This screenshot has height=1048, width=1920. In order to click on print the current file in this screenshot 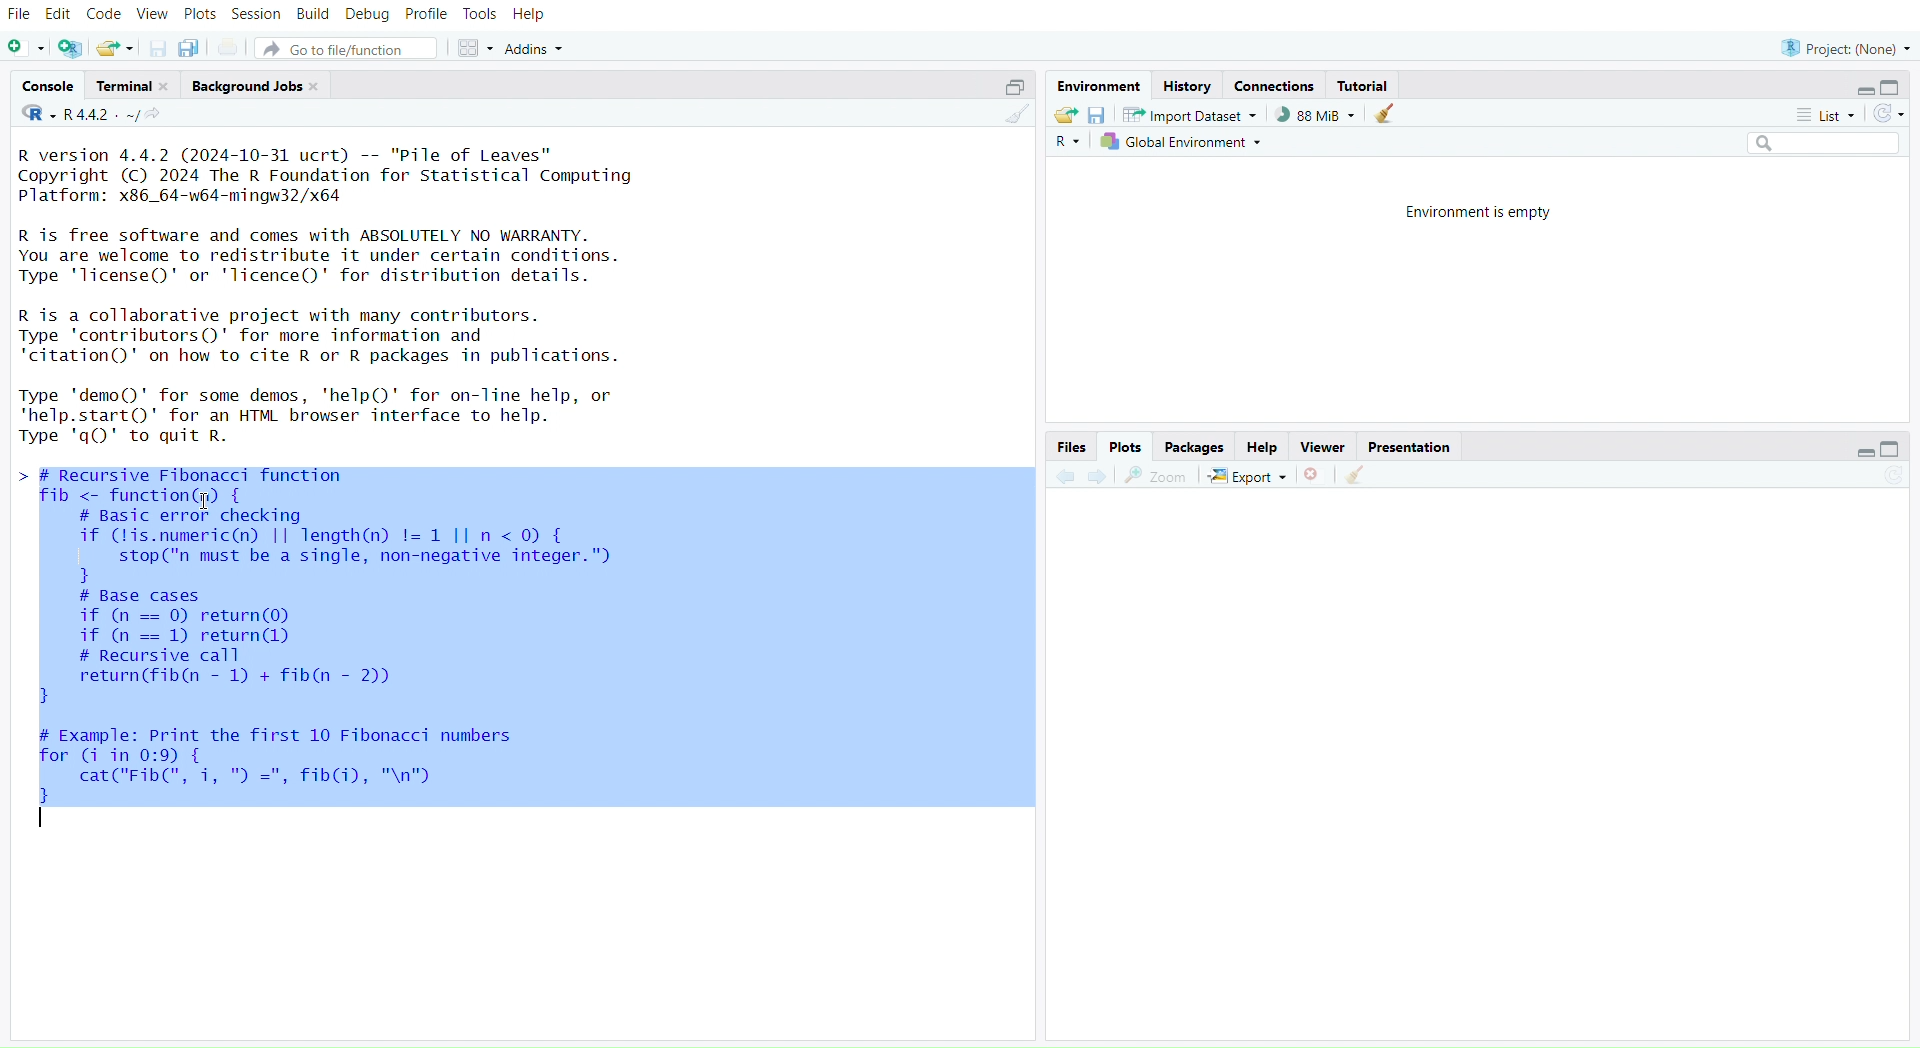, I will do `click(230, 49)`.